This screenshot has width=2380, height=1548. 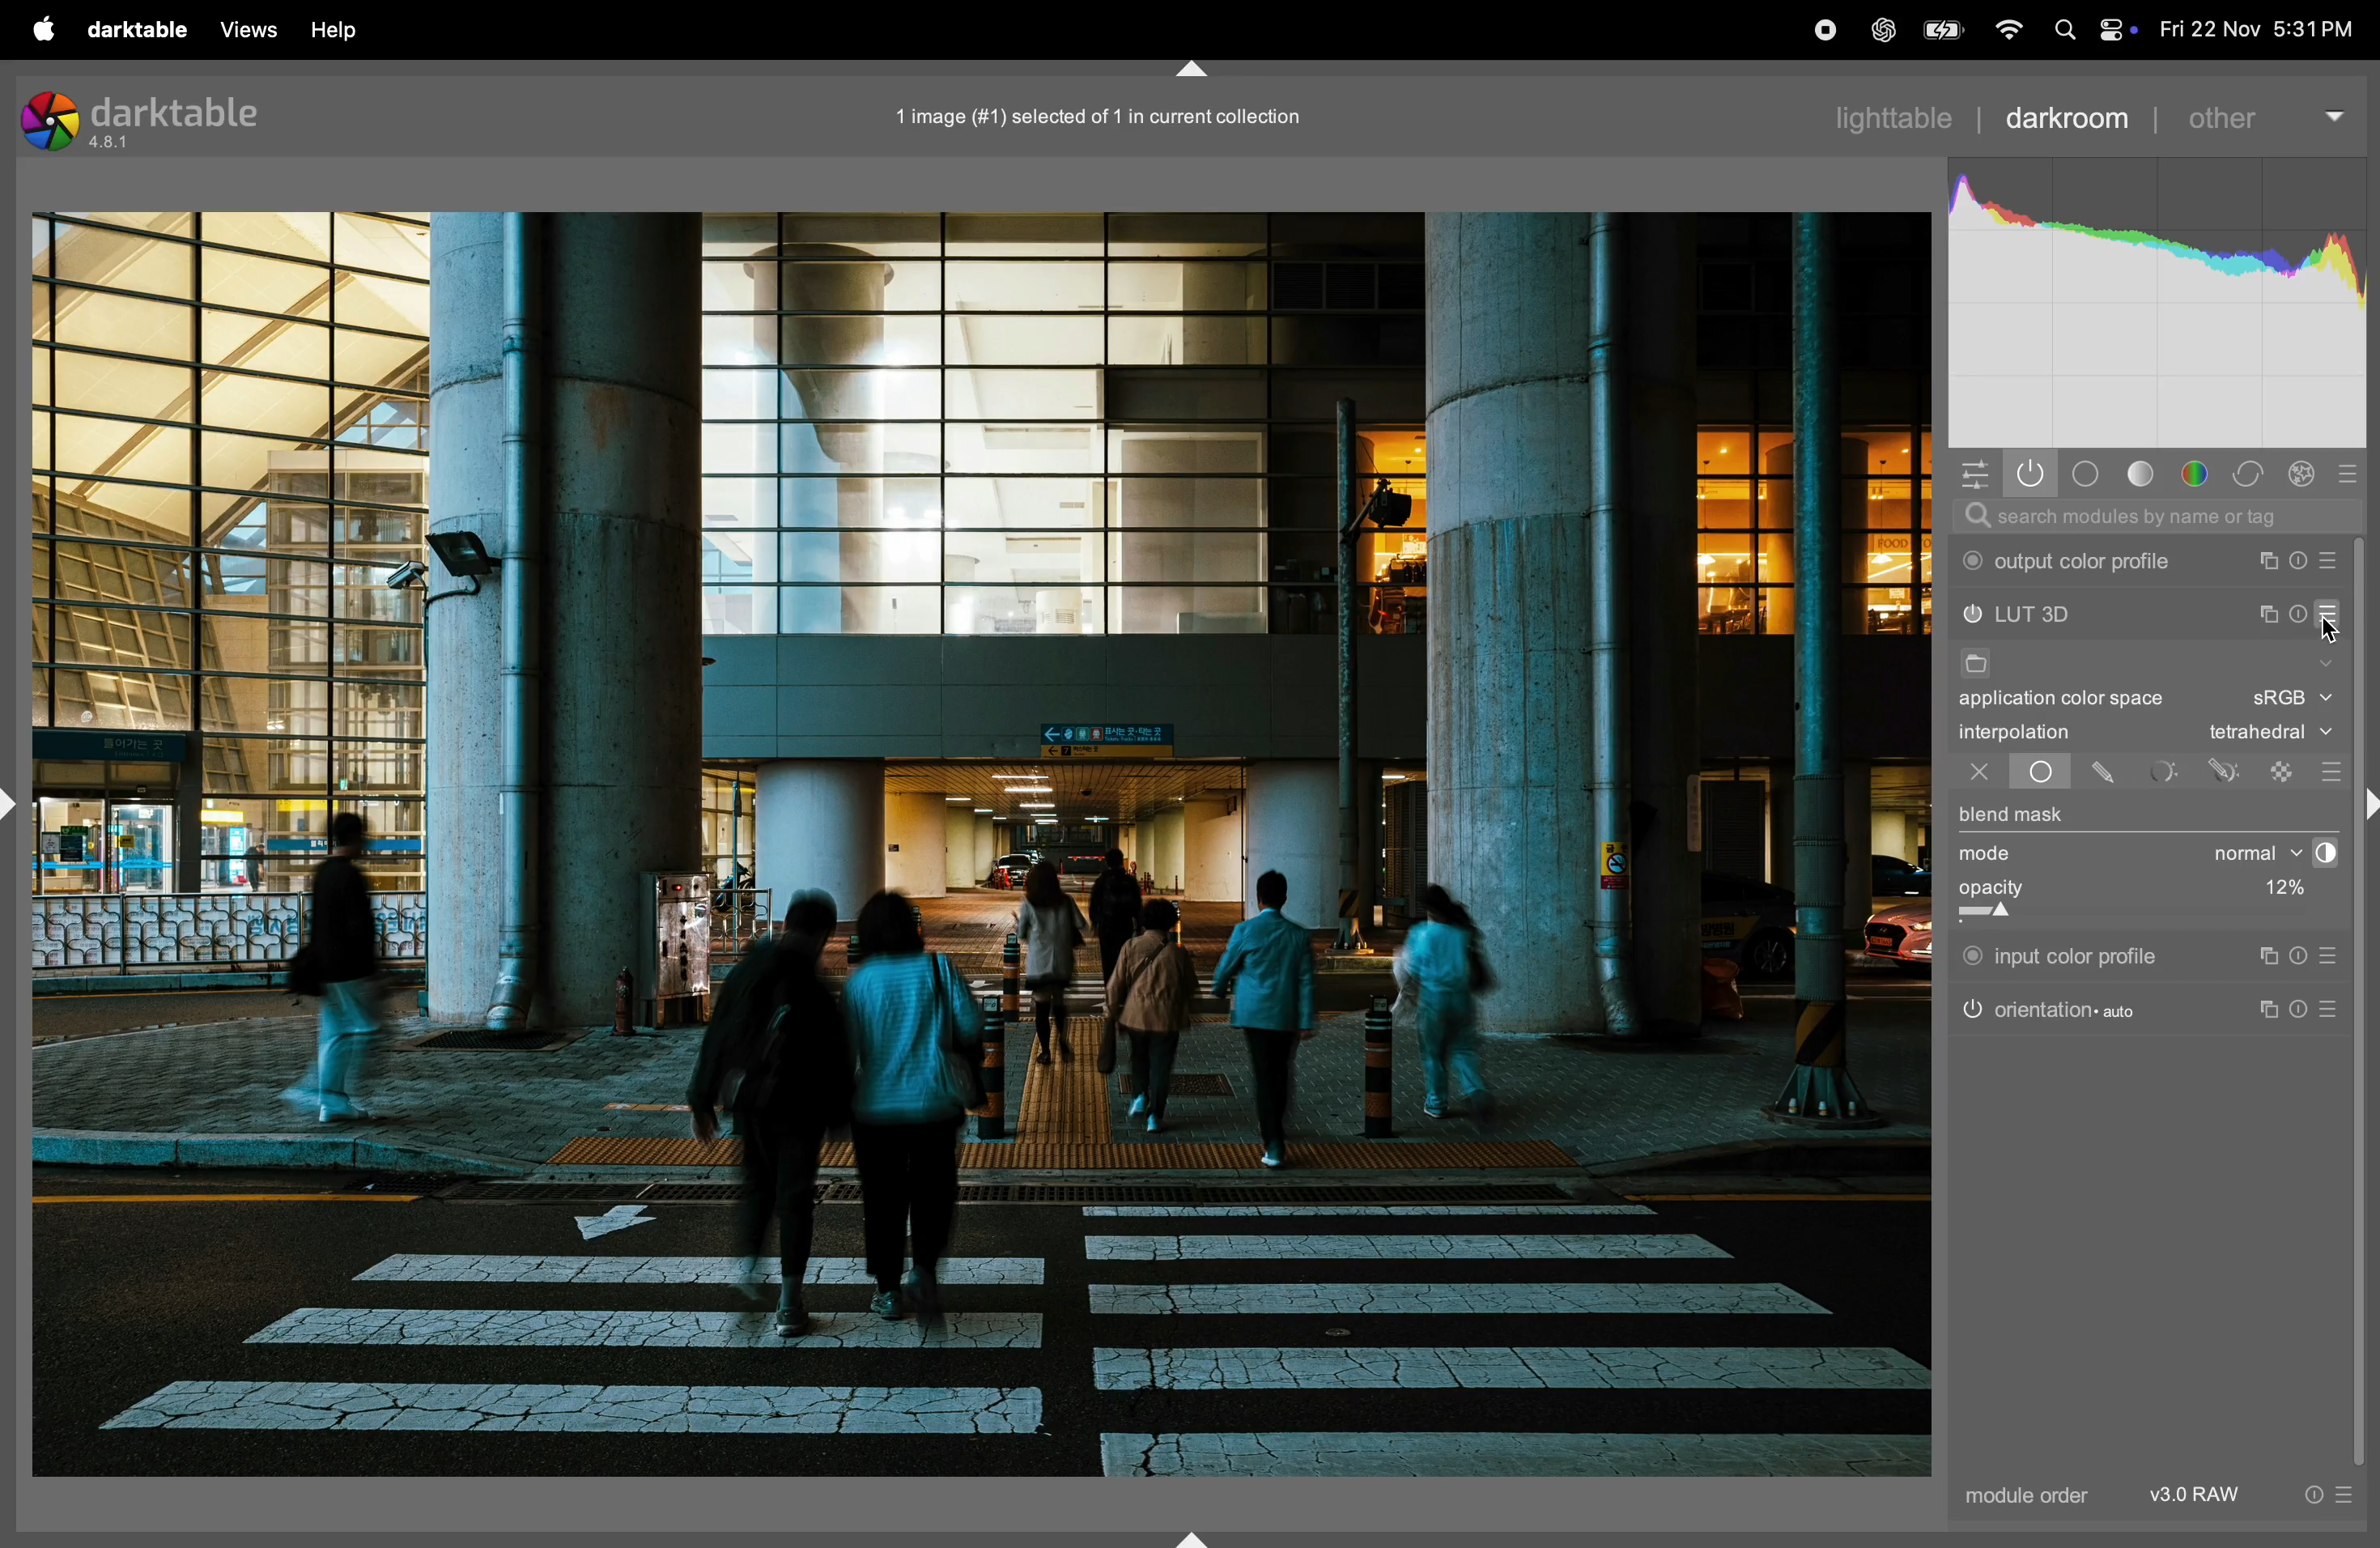 What do you see at coordinates (2264, 109) in the screenshot?
I see `other` at bounding box center [2264, 109].